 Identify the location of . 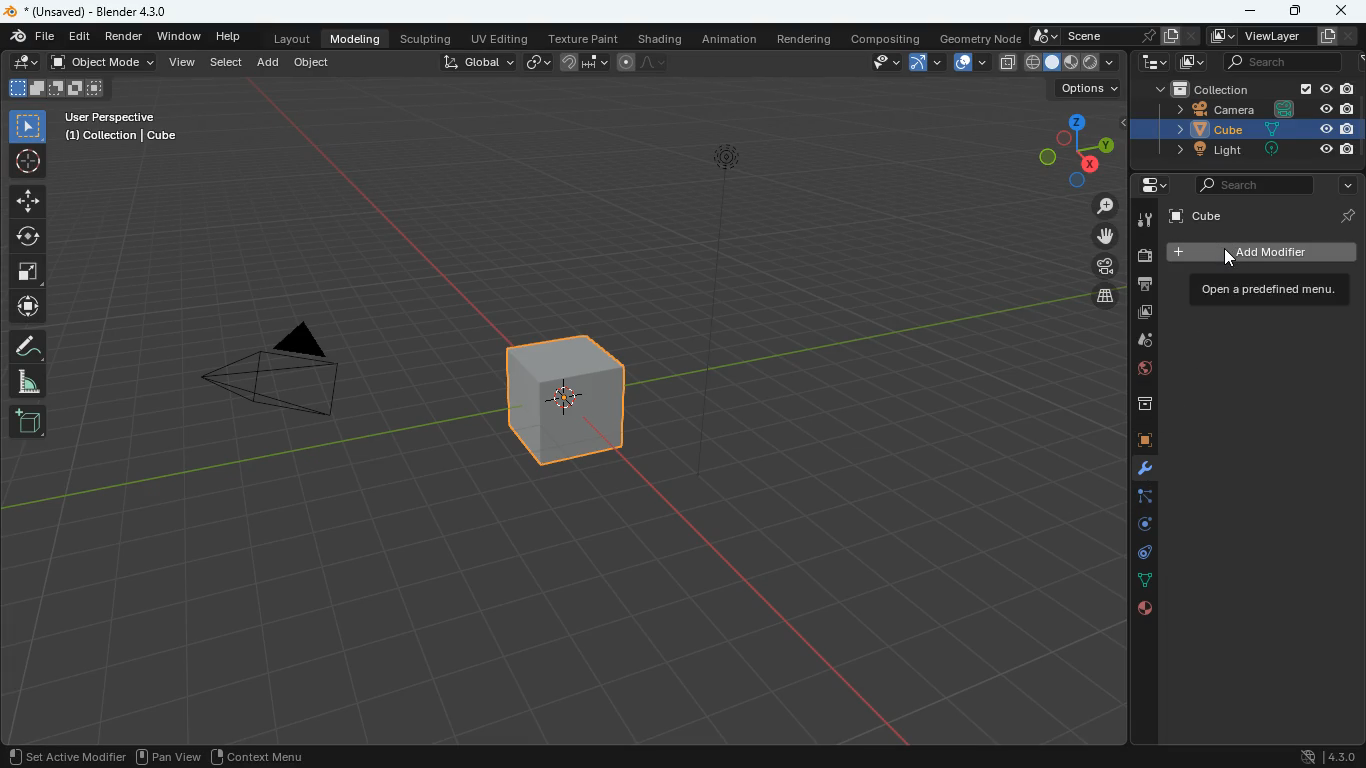
(101, 11).